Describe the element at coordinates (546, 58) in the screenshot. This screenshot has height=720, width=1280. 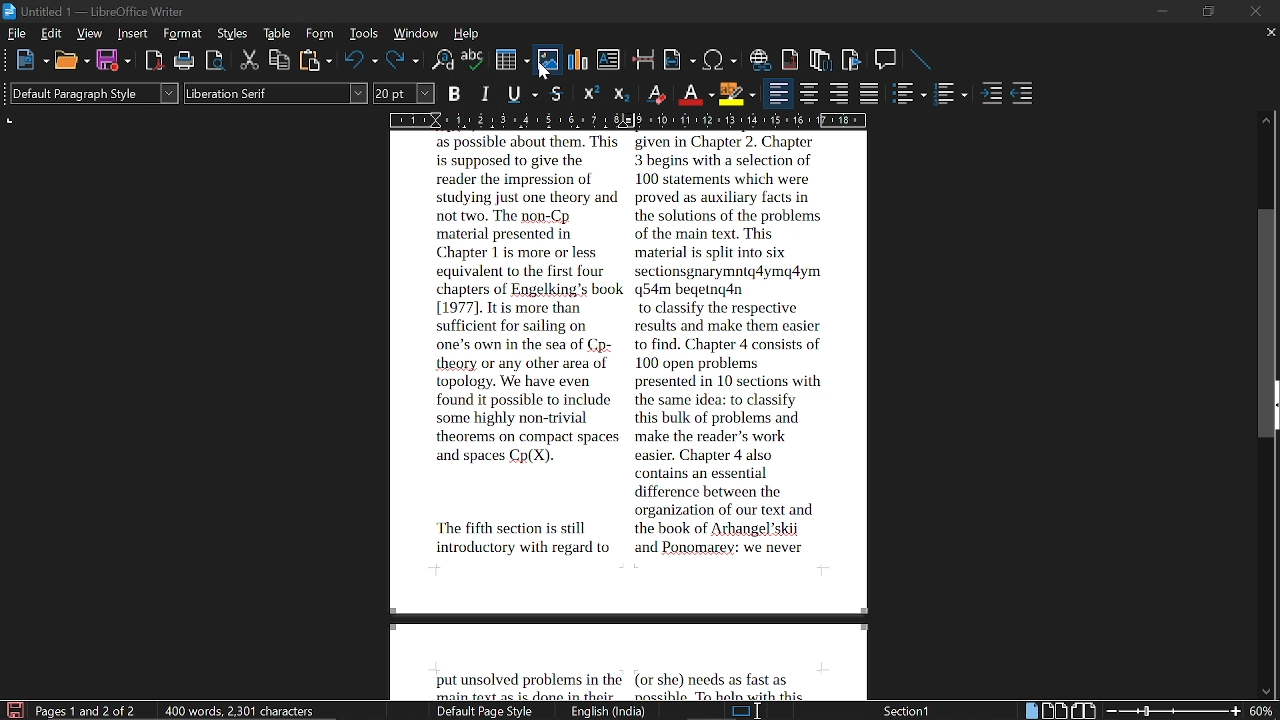
I see `insert image` at that location.